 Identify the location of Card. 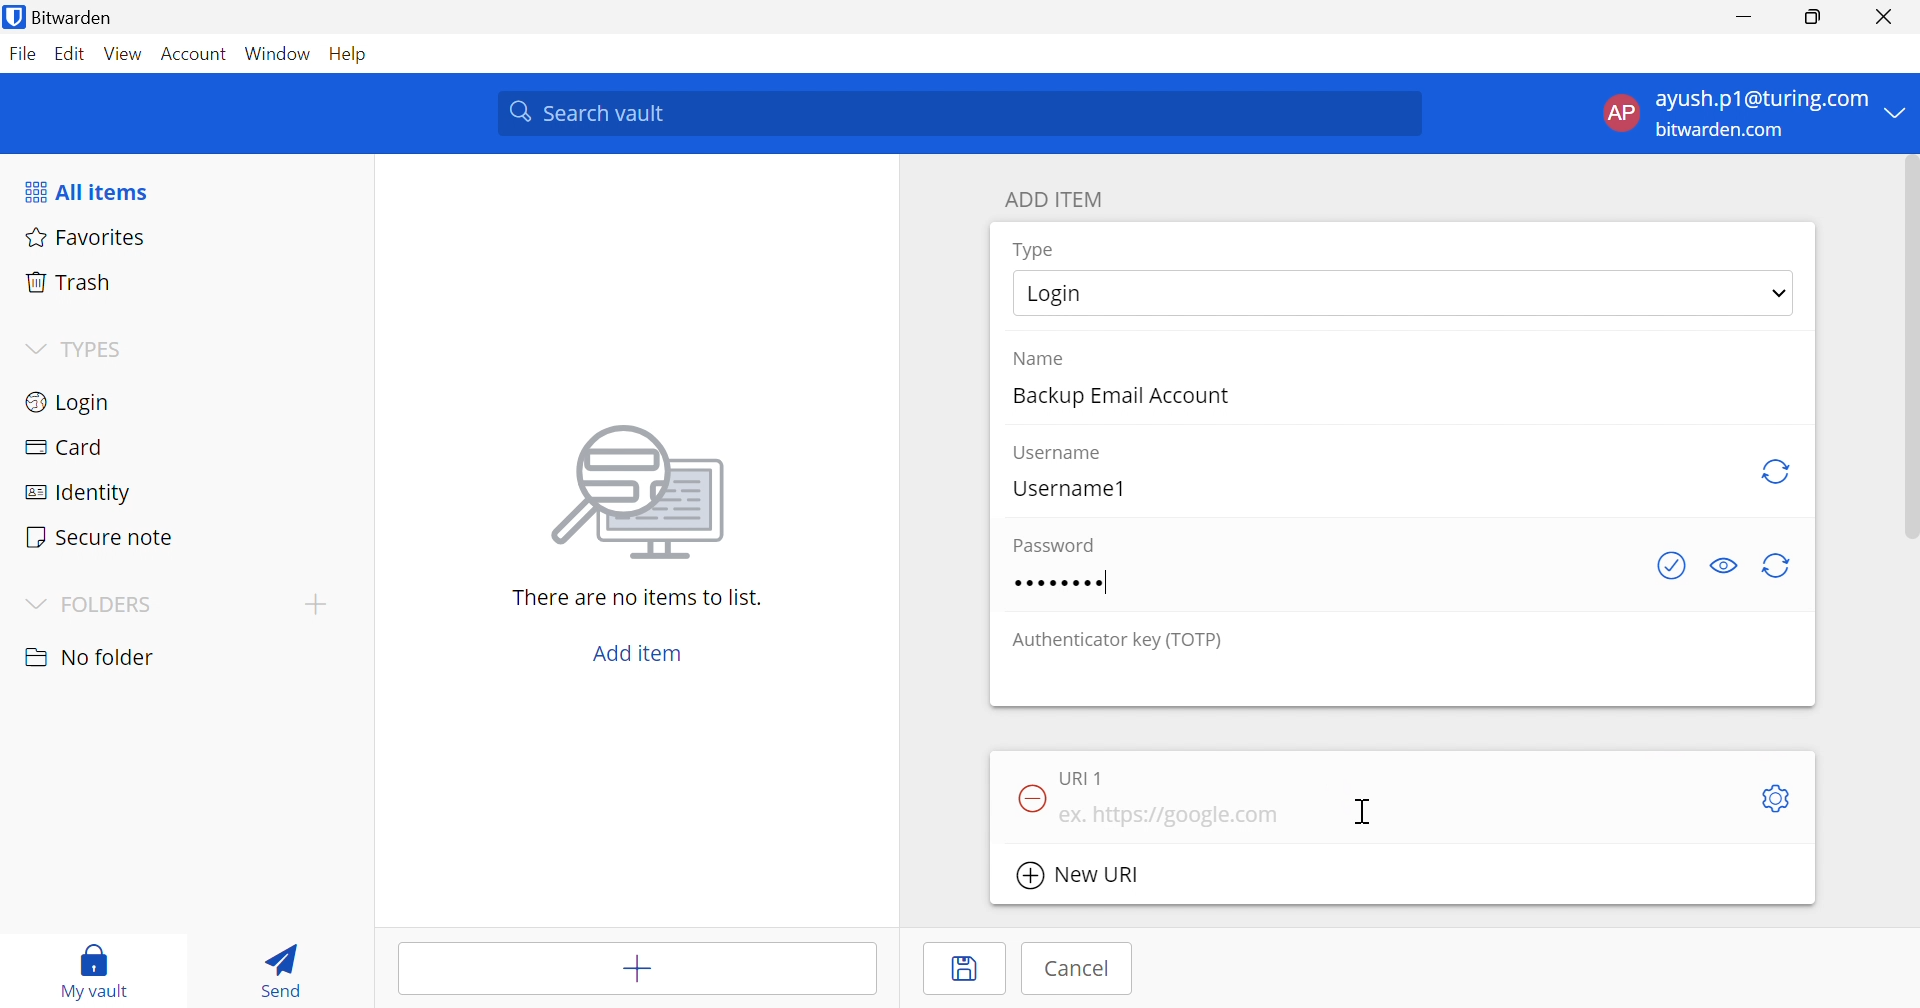
(63, 449).